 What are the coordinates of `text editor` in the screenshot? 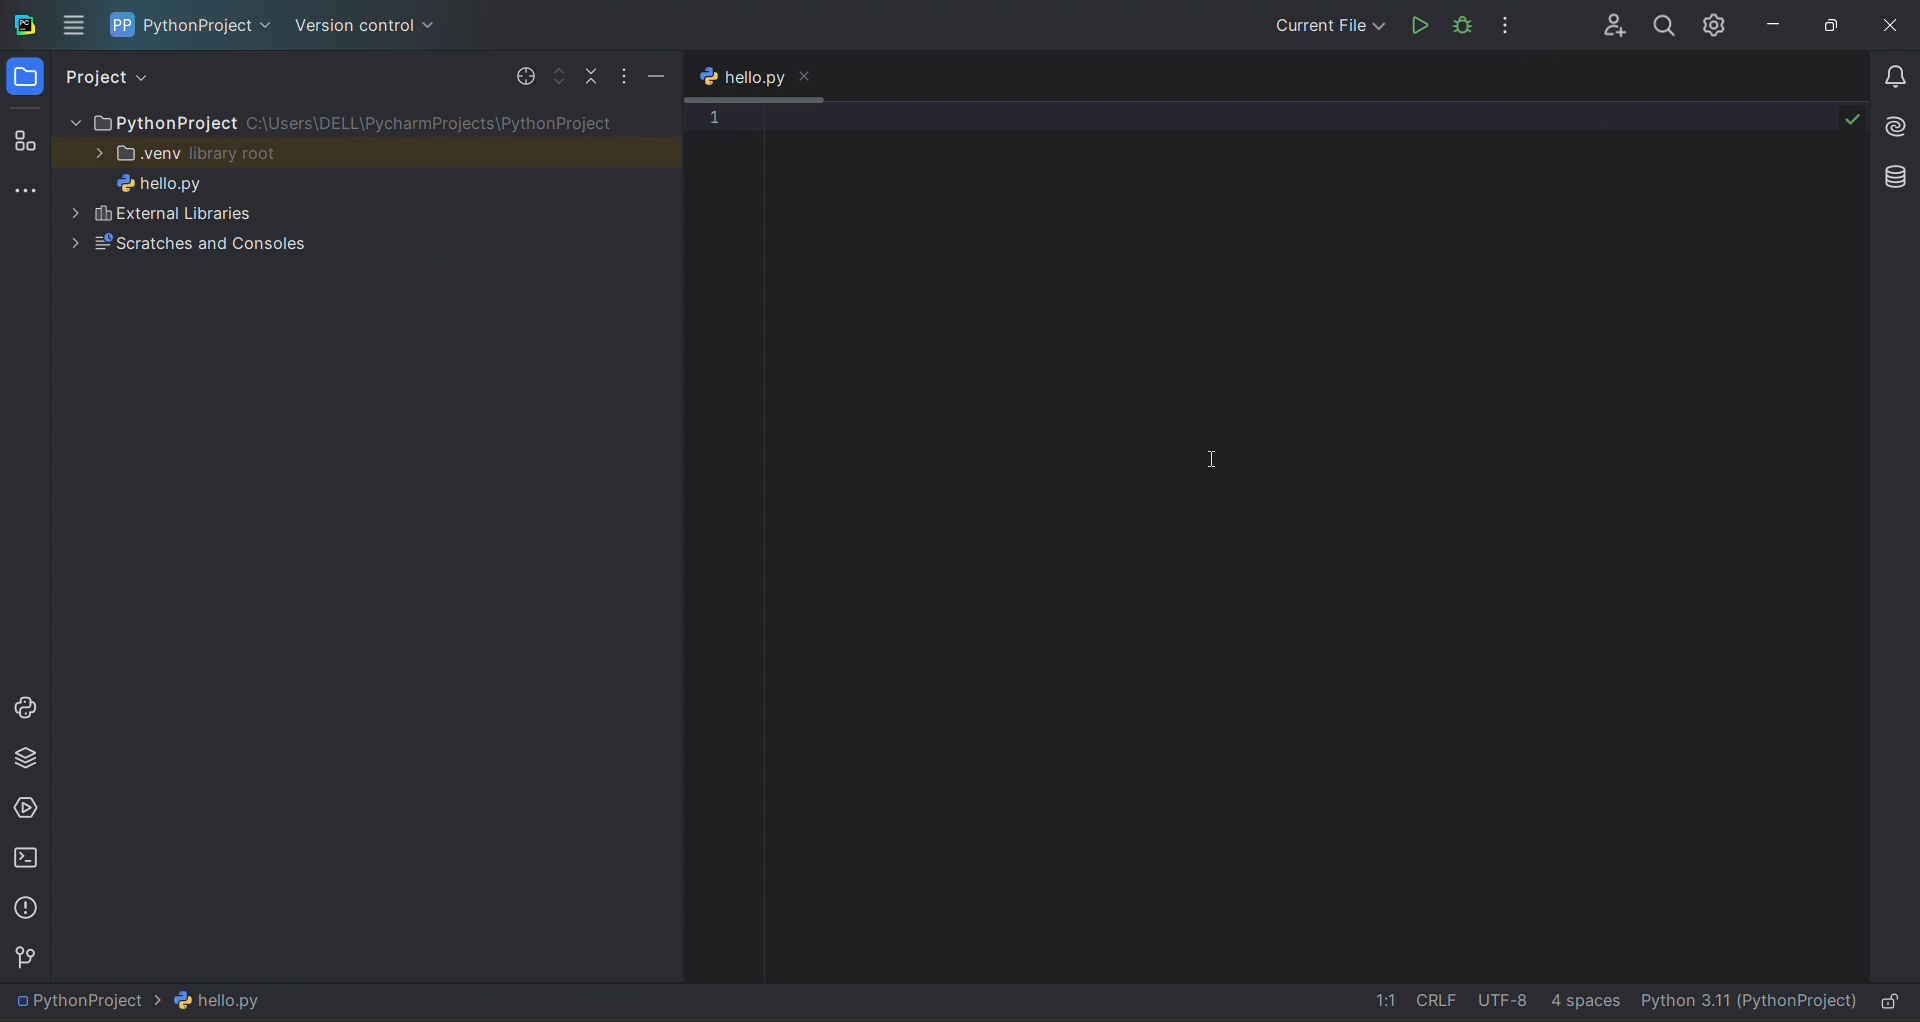 It's located at (1272, 539).